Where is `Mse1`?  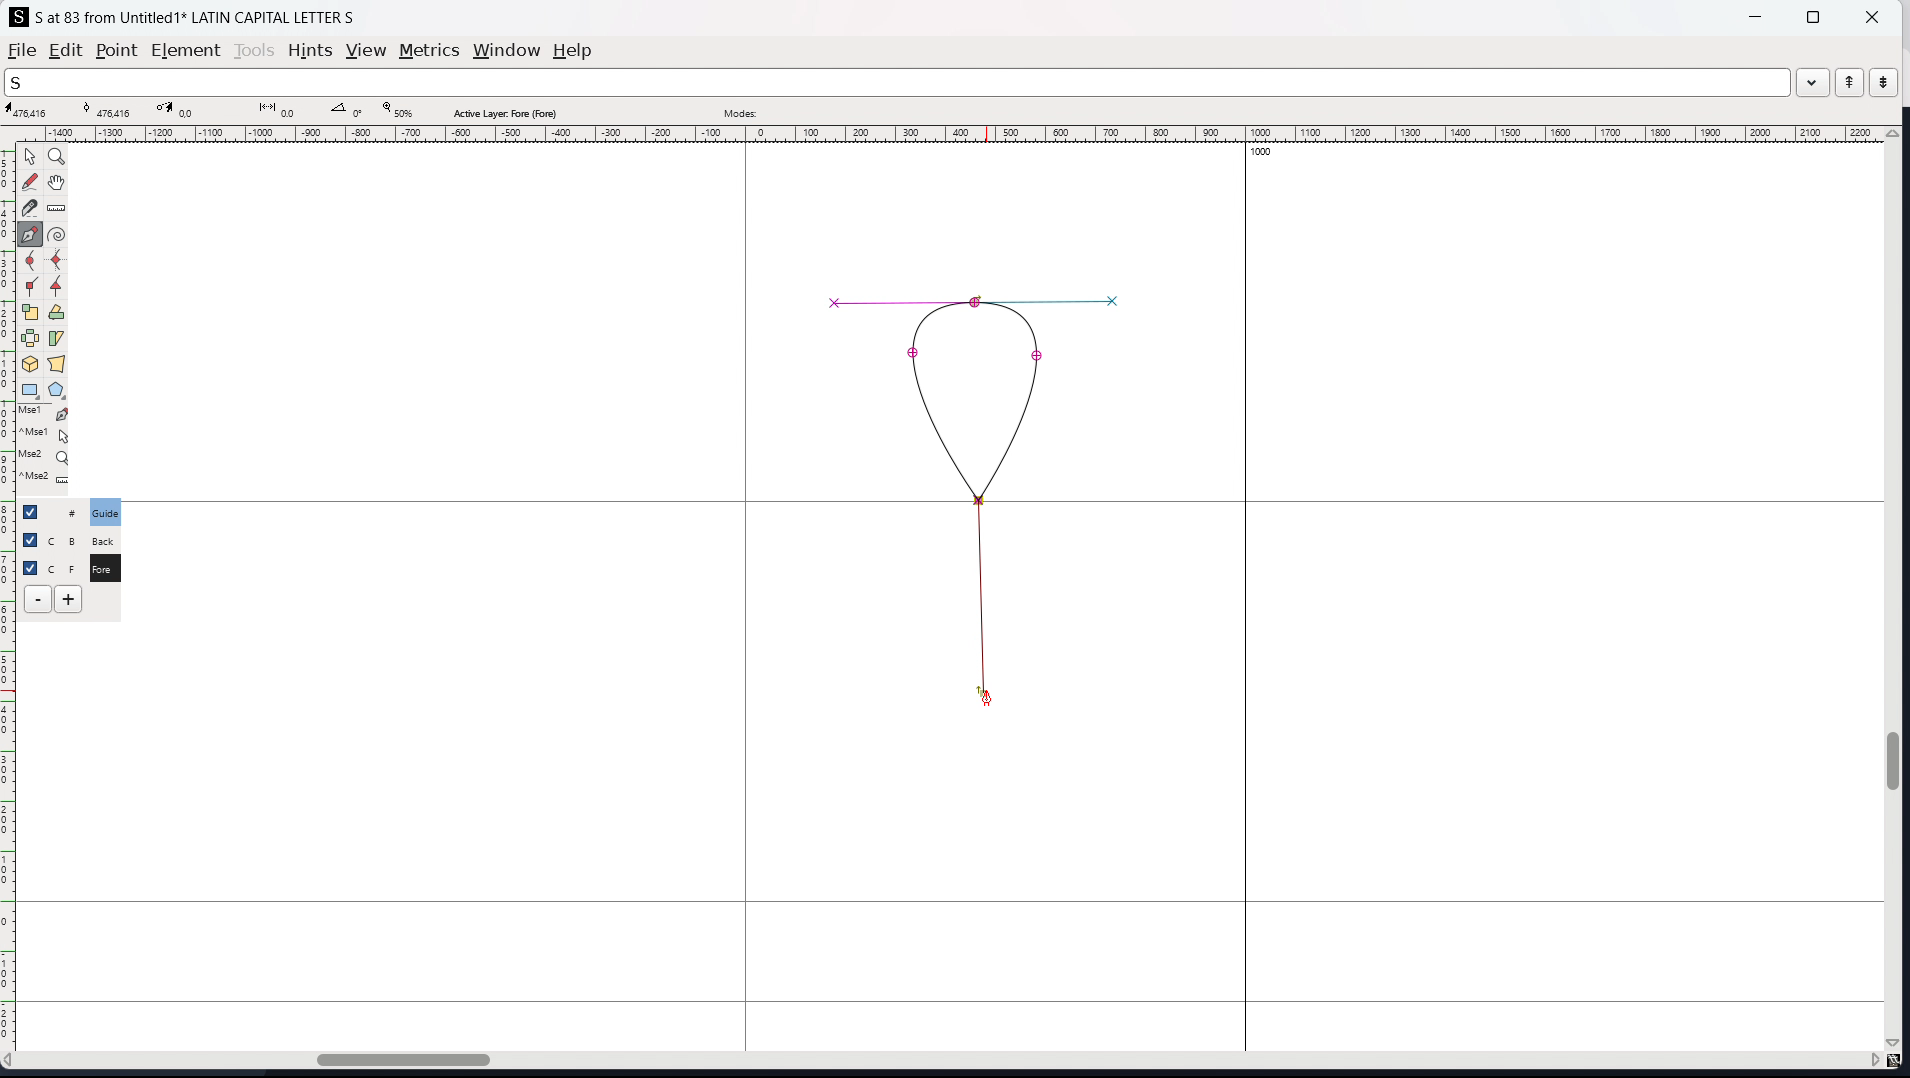 Mse1 is located at coordinates (45, 414).